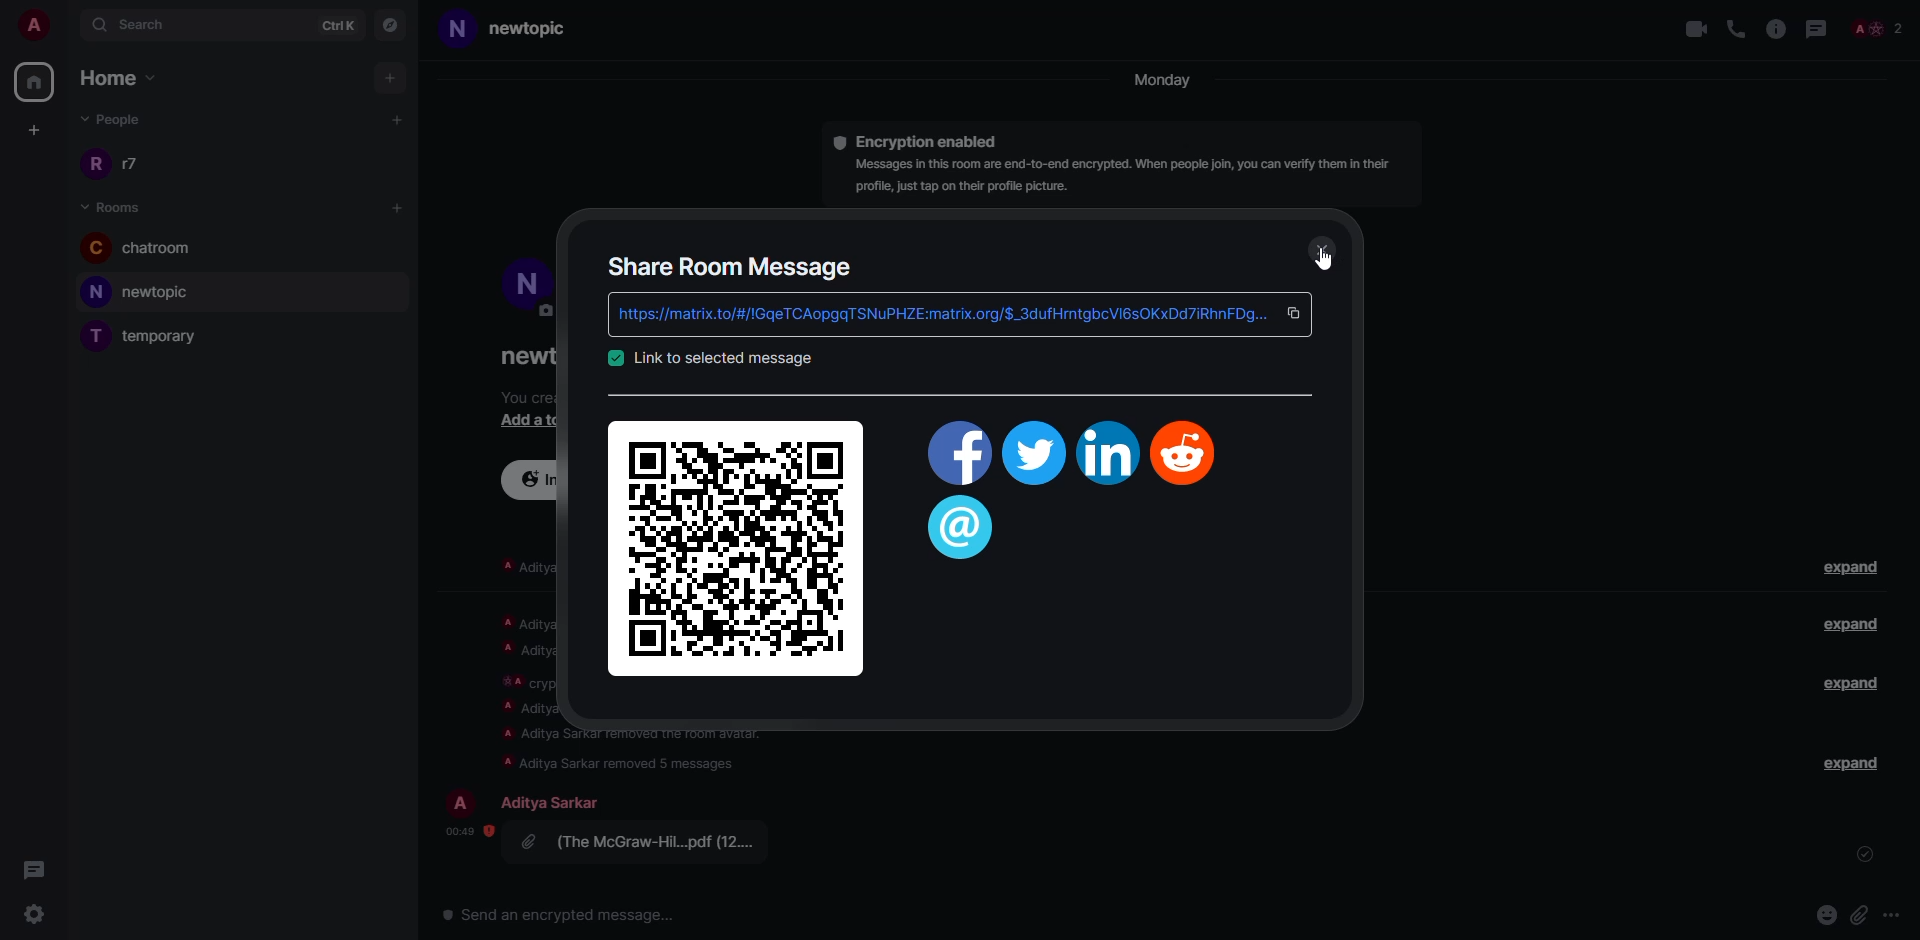 The image size is (1920, 940). Describe the element at coordinates (1736, 28) in the screenshot. I see `voice call` at that location.